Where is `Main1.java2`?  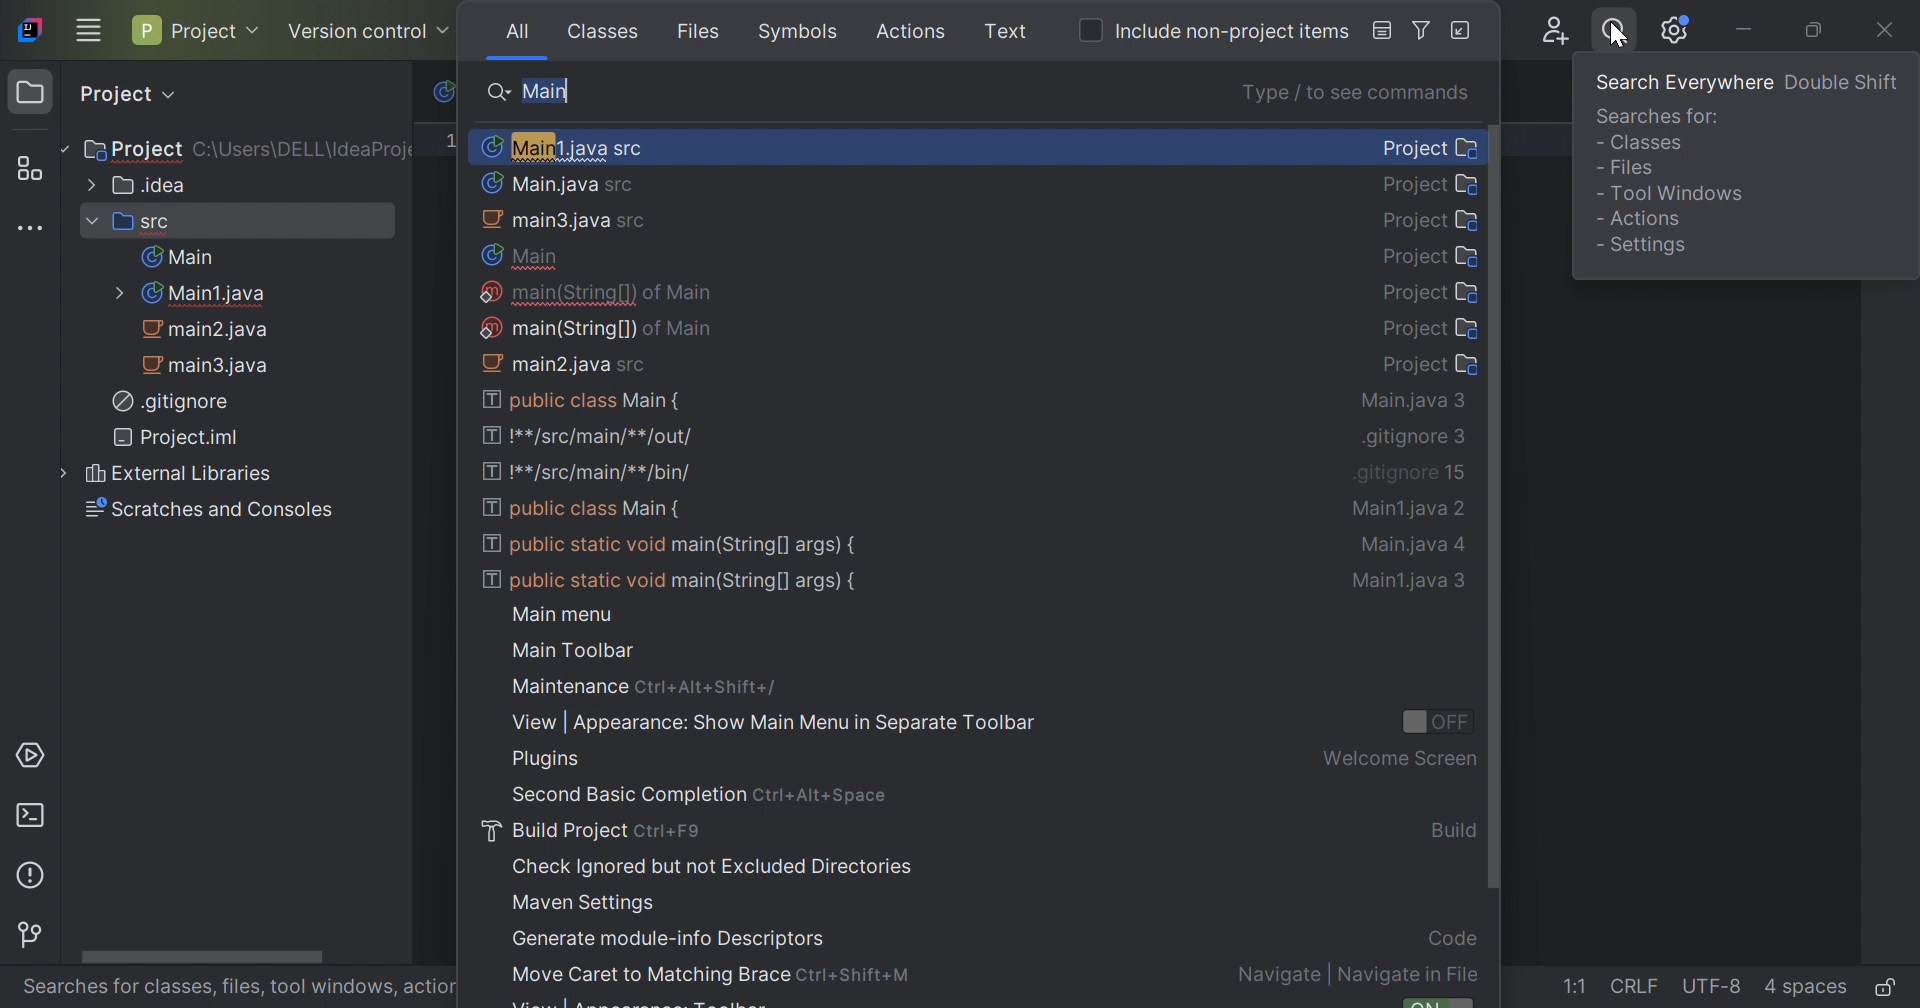
Main1.java2 is located at coordinates (1411, 508).